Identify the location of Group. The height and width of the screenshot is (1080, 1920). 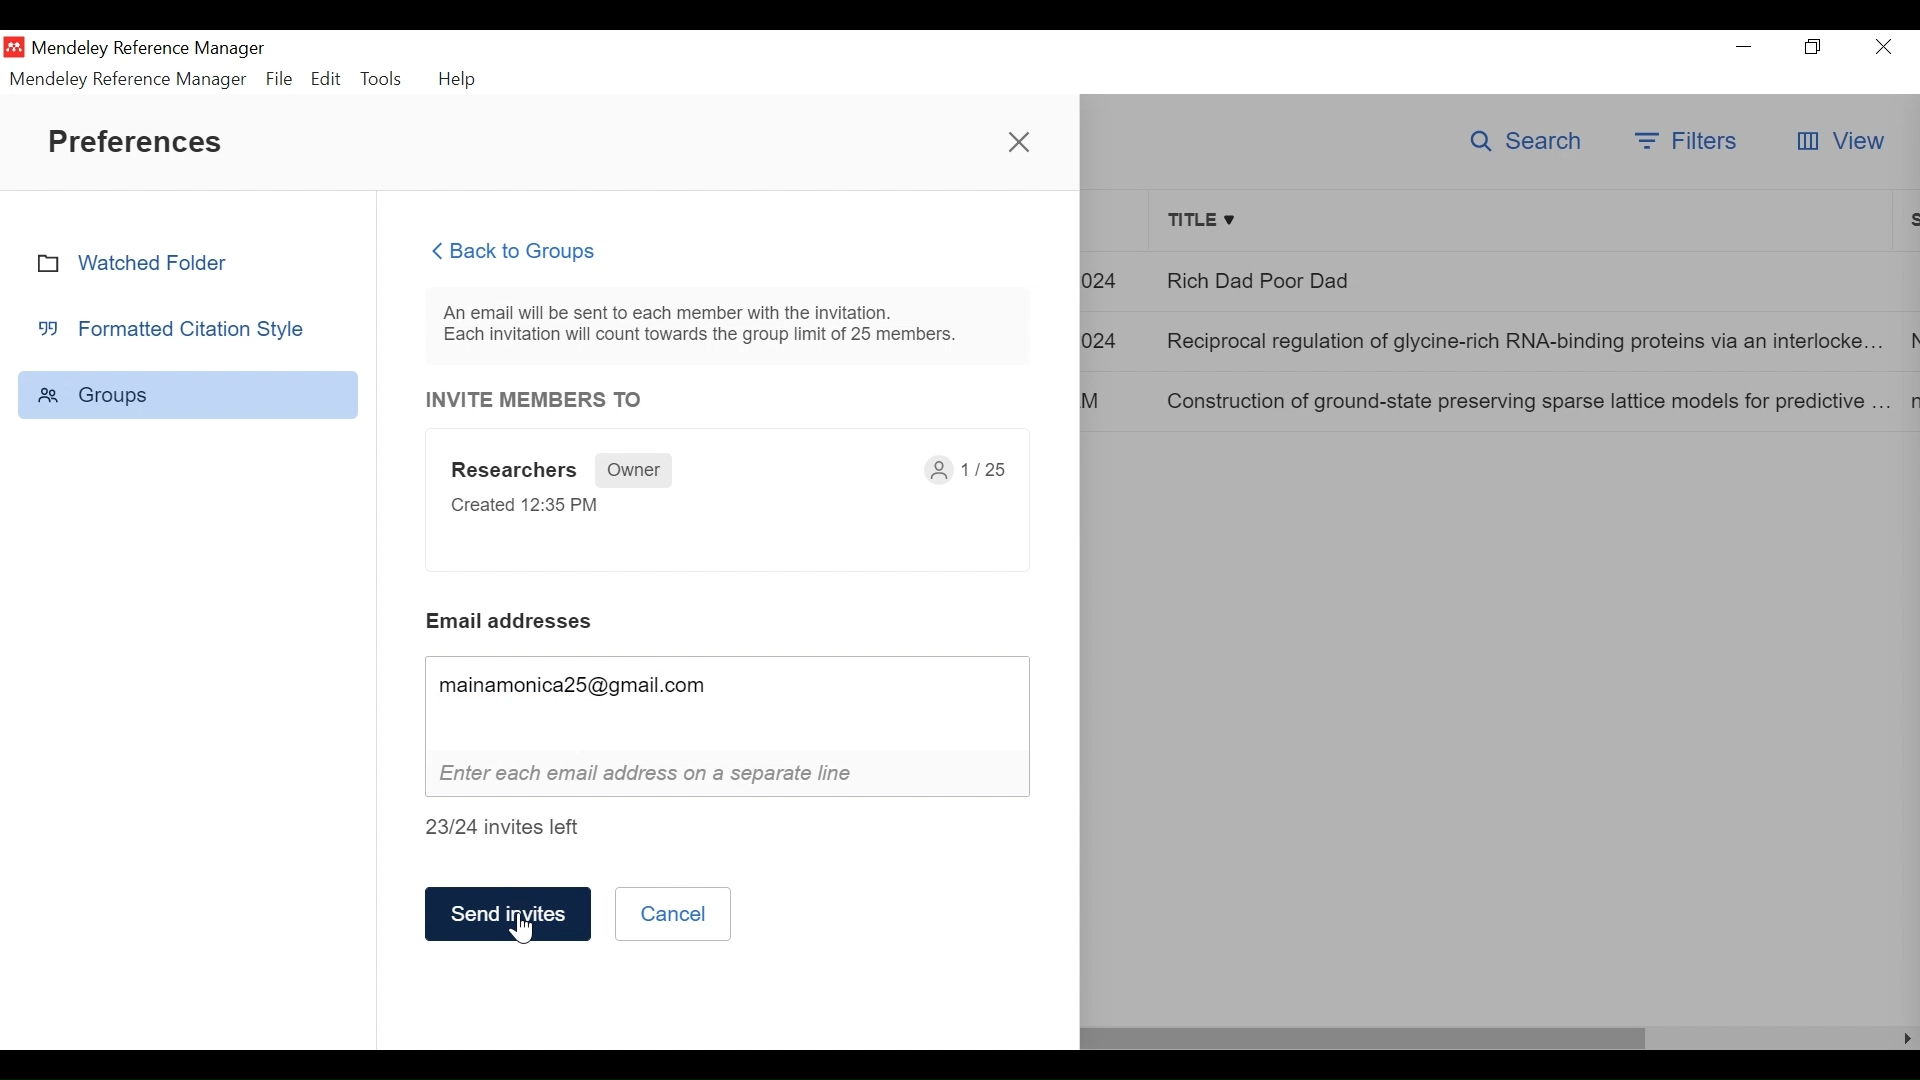
(188, 394).